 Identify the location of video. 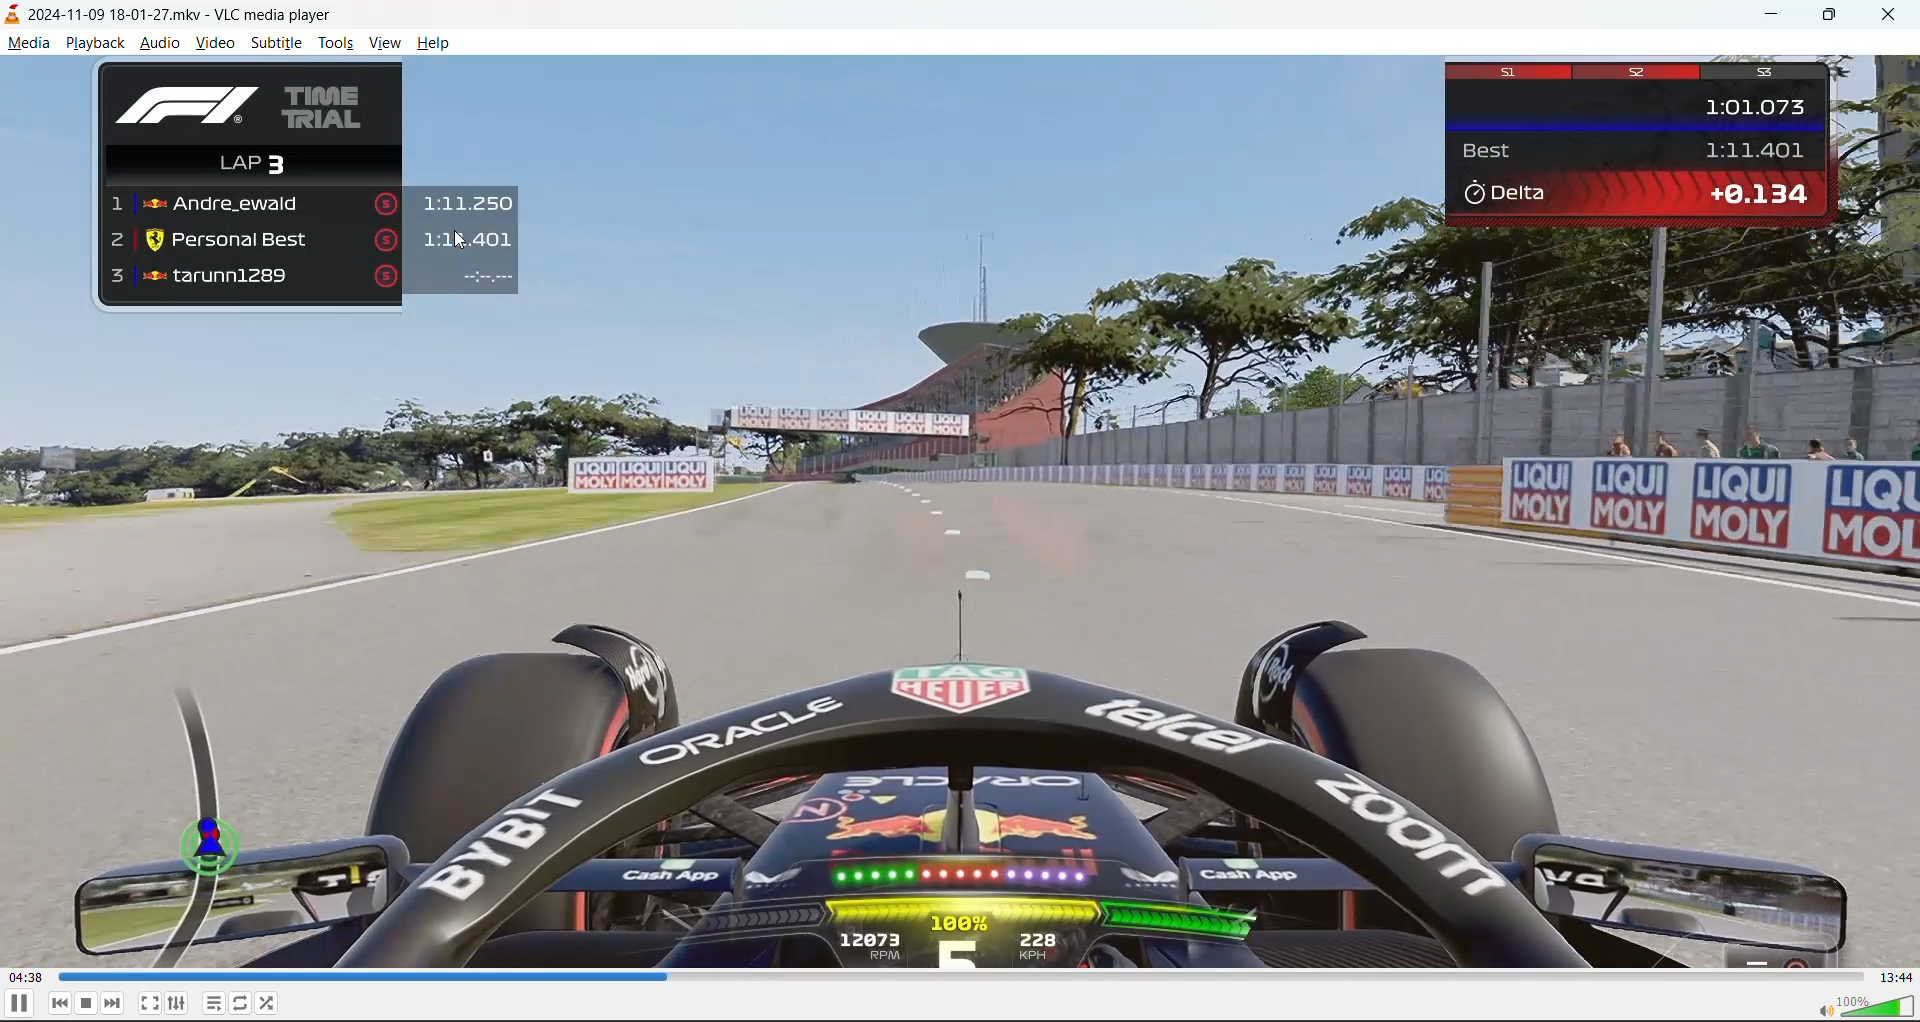
(213, 44).